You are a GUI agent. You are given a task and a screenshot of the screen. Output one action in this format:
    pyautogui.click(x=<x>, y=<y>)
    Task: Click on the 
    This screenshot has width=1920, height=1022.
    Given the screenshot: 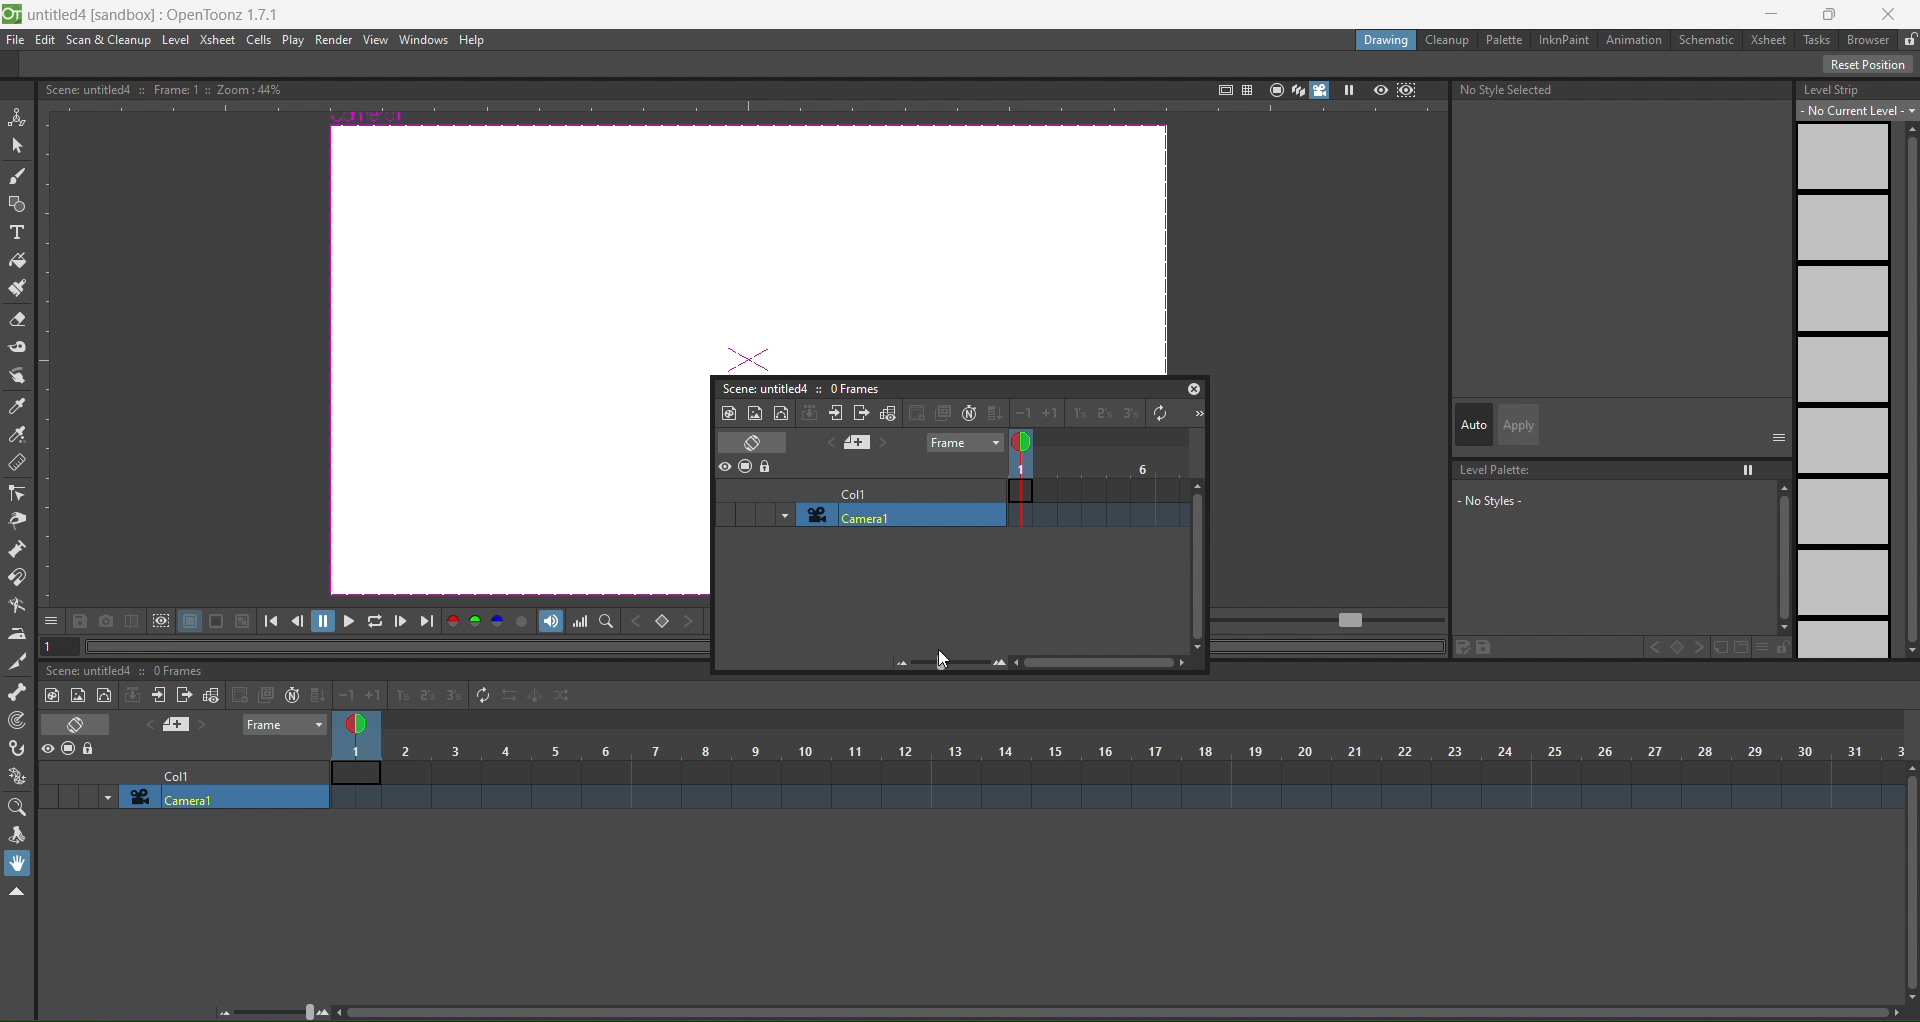 What is the action you would take?
    pyautogui.click(x=993, y=415)
    